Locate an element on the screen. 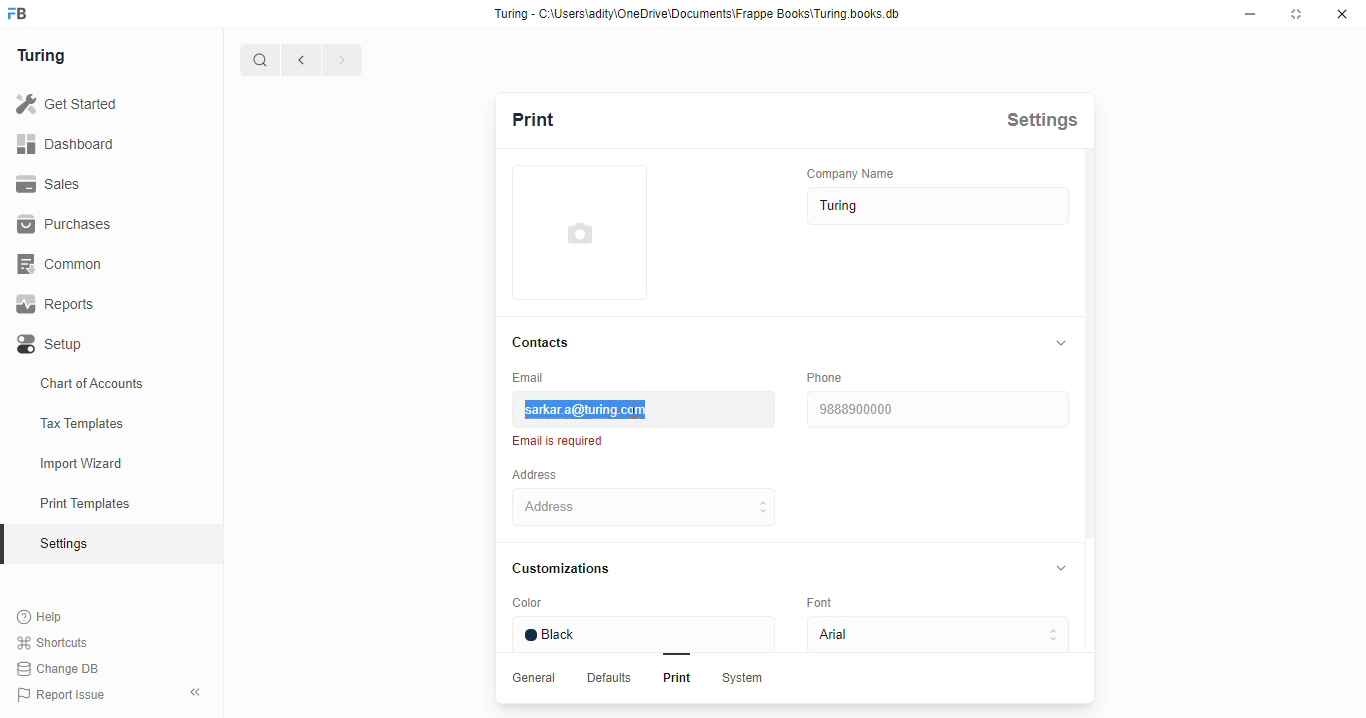 This screenshot has width=1366, height=718. collapse is located at coordinates (1062, 342).